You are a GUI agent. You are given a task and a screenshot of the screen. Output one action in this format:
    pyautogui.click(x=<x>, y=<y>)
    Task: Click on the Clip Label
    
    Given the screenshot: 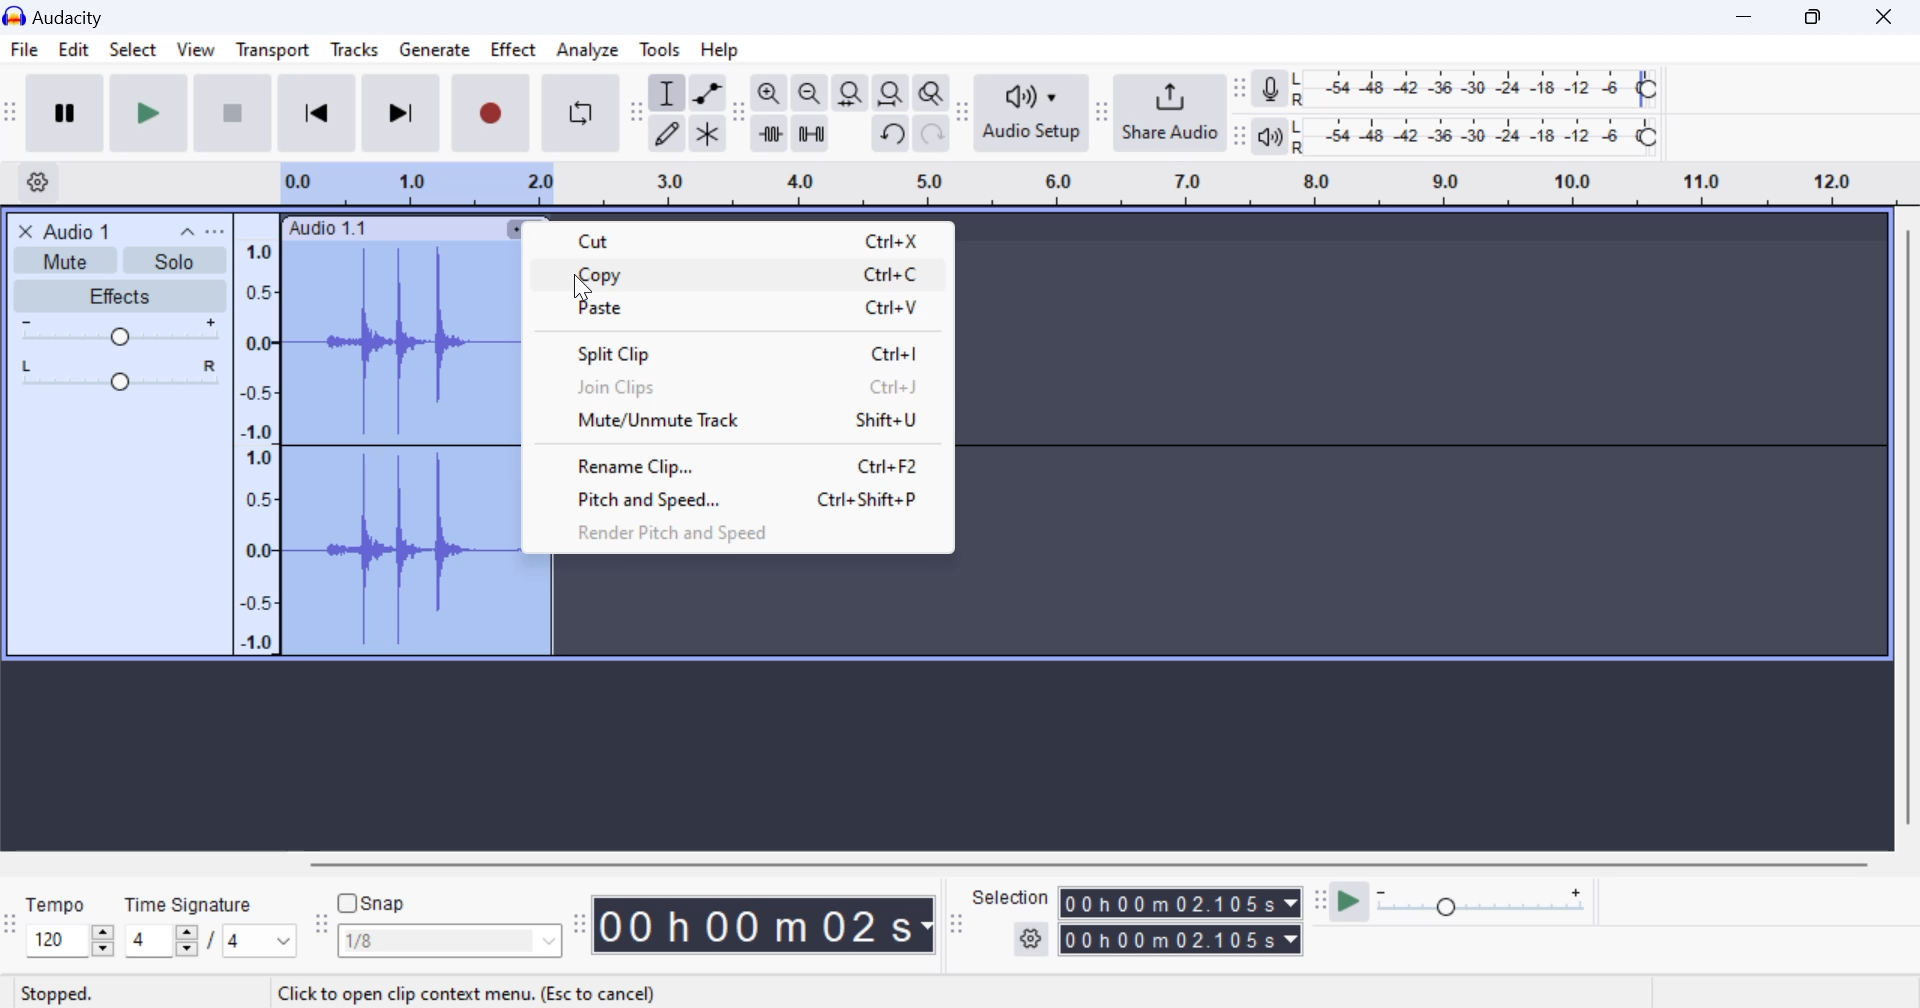 What is the action you would take?
    pyautogui.click(x=329, y=229)
    